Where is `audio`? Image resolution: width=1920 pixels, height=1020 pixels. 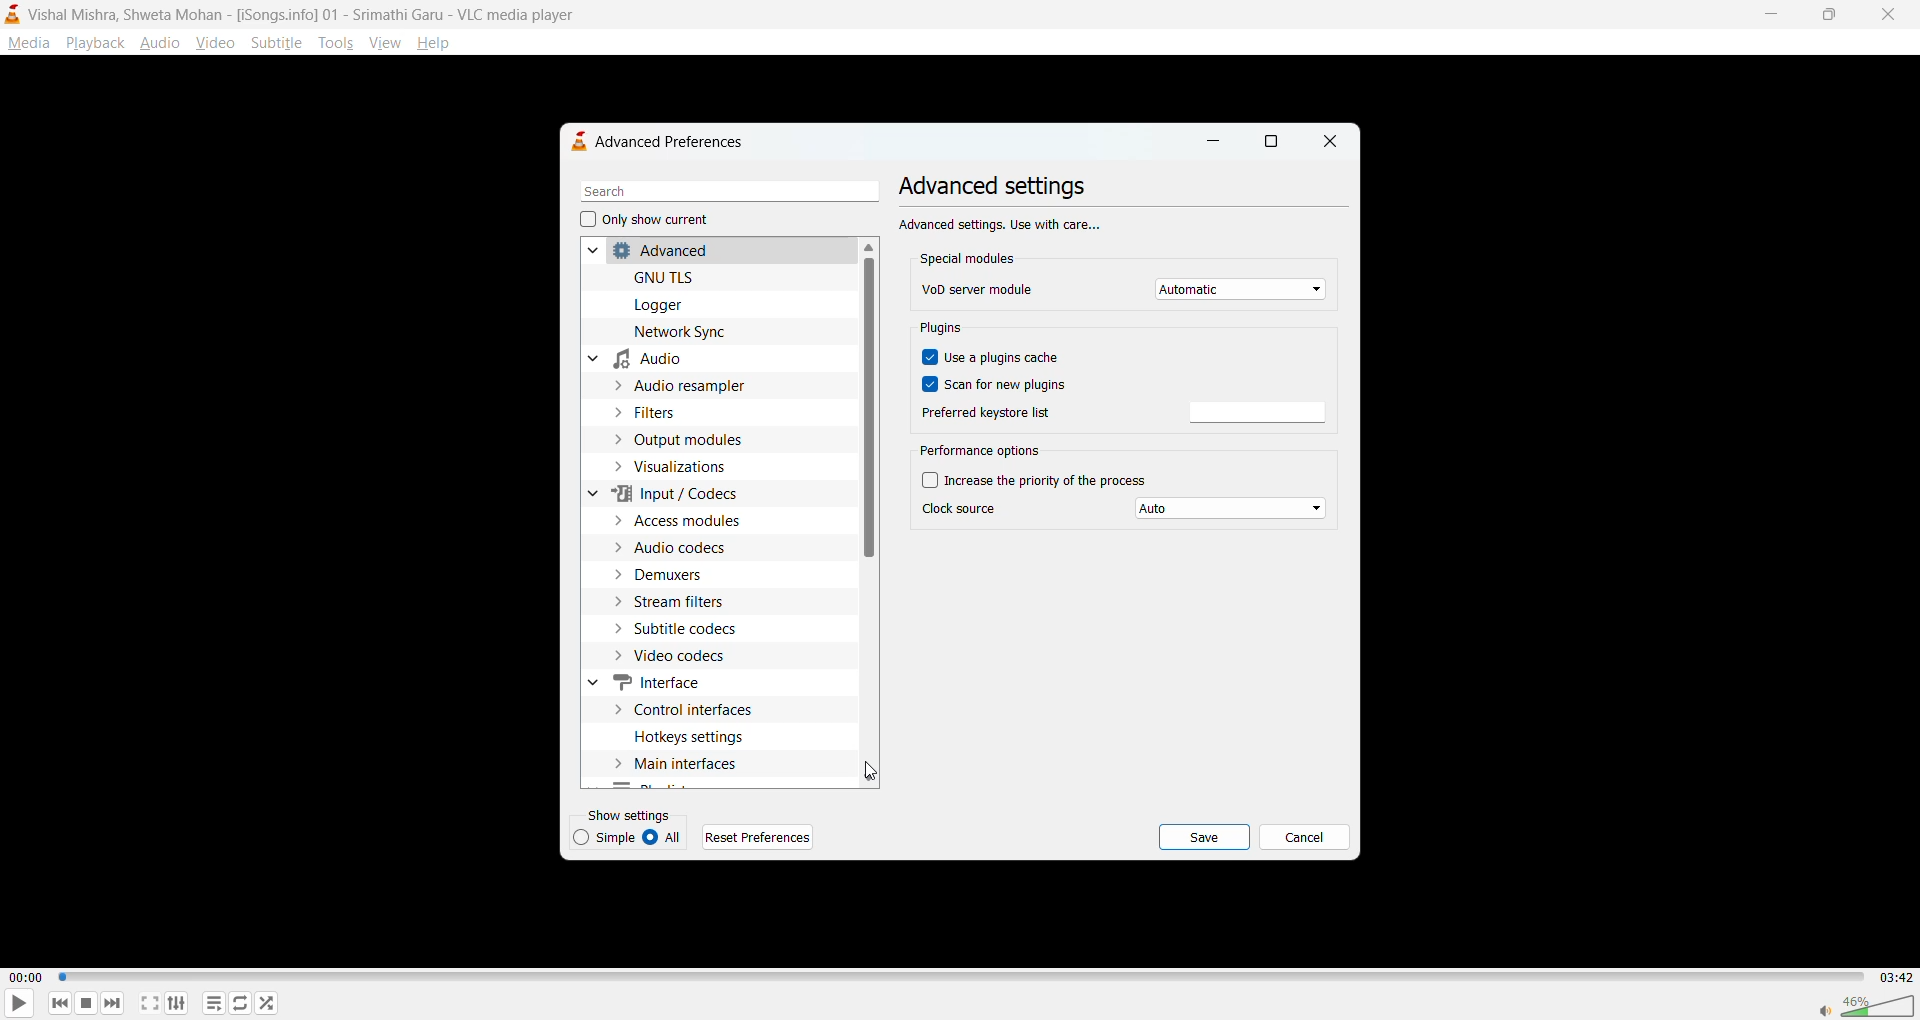
audio is located at coordinates (645, 362).